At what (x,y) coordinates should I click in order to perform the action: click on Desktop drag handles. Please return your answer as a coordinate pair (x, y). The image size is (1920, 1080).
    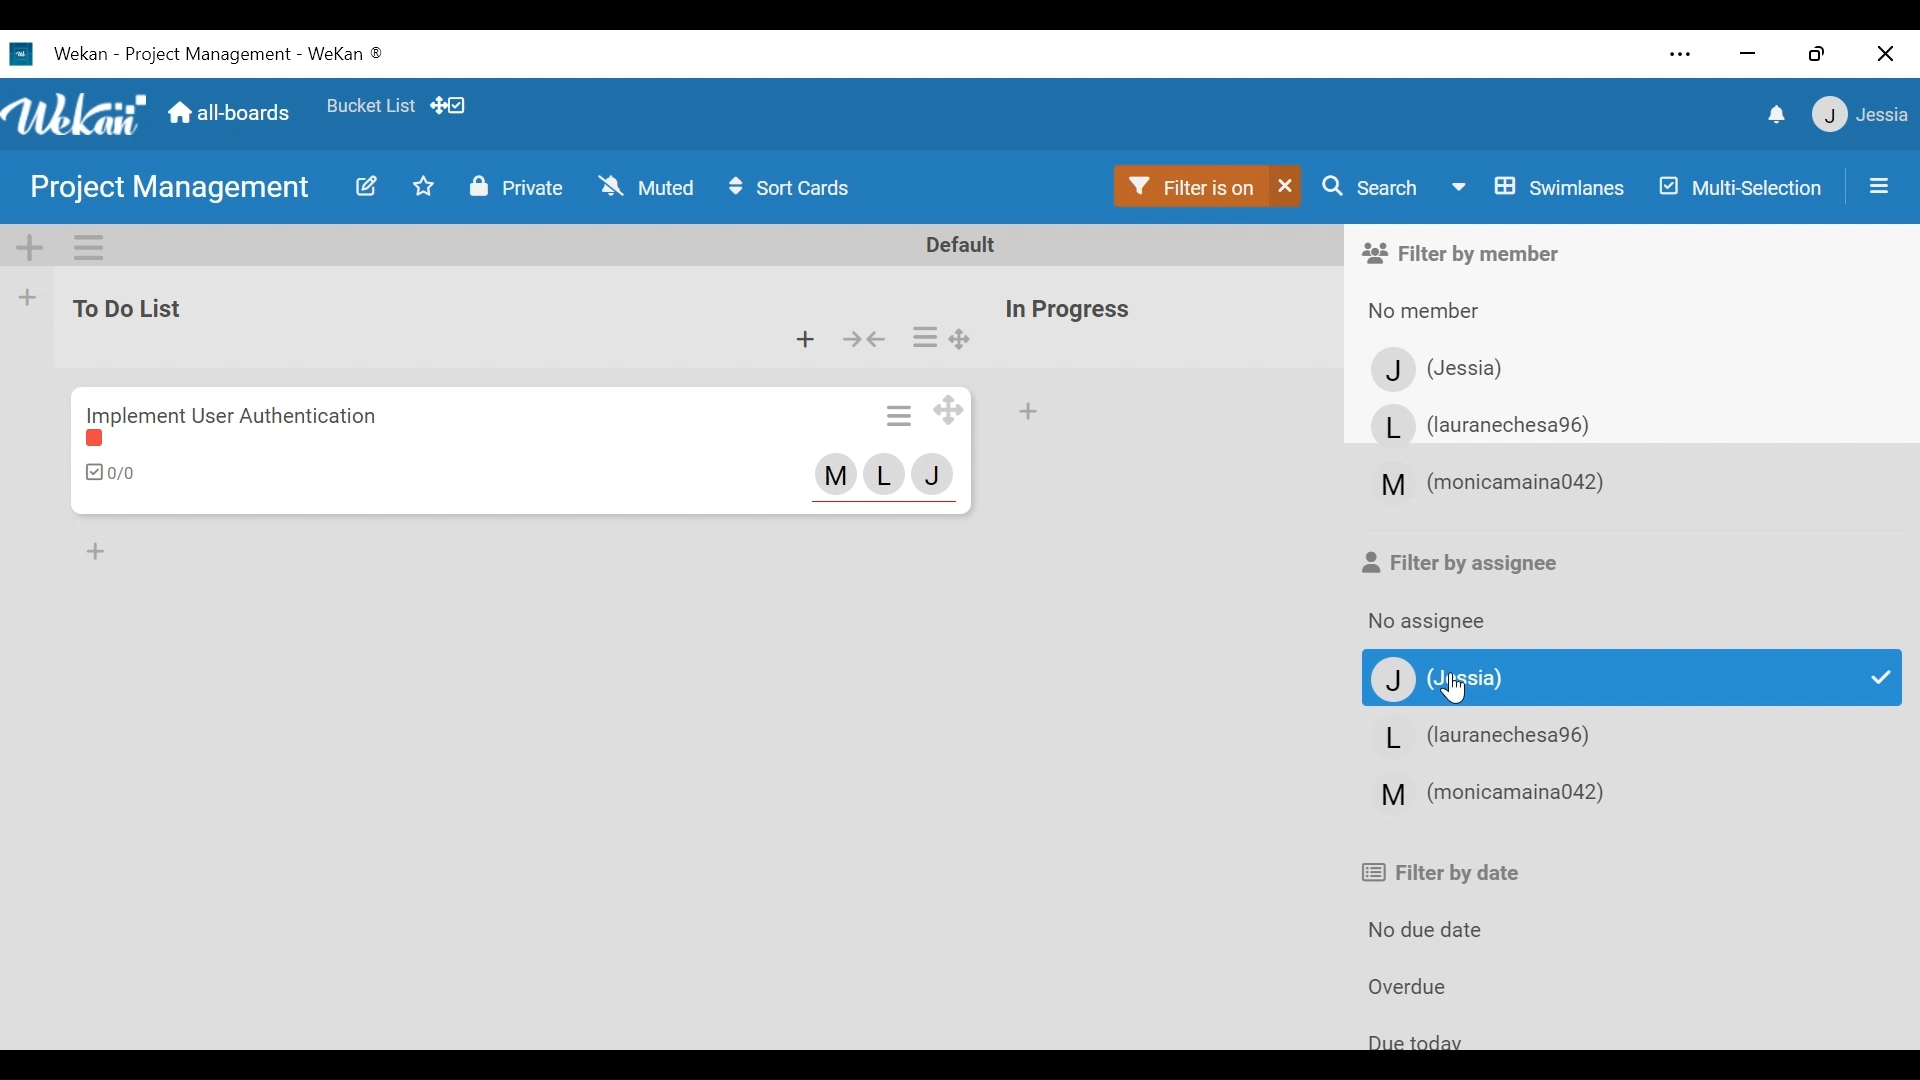
    Looking at the image, I should click on (955, 413).